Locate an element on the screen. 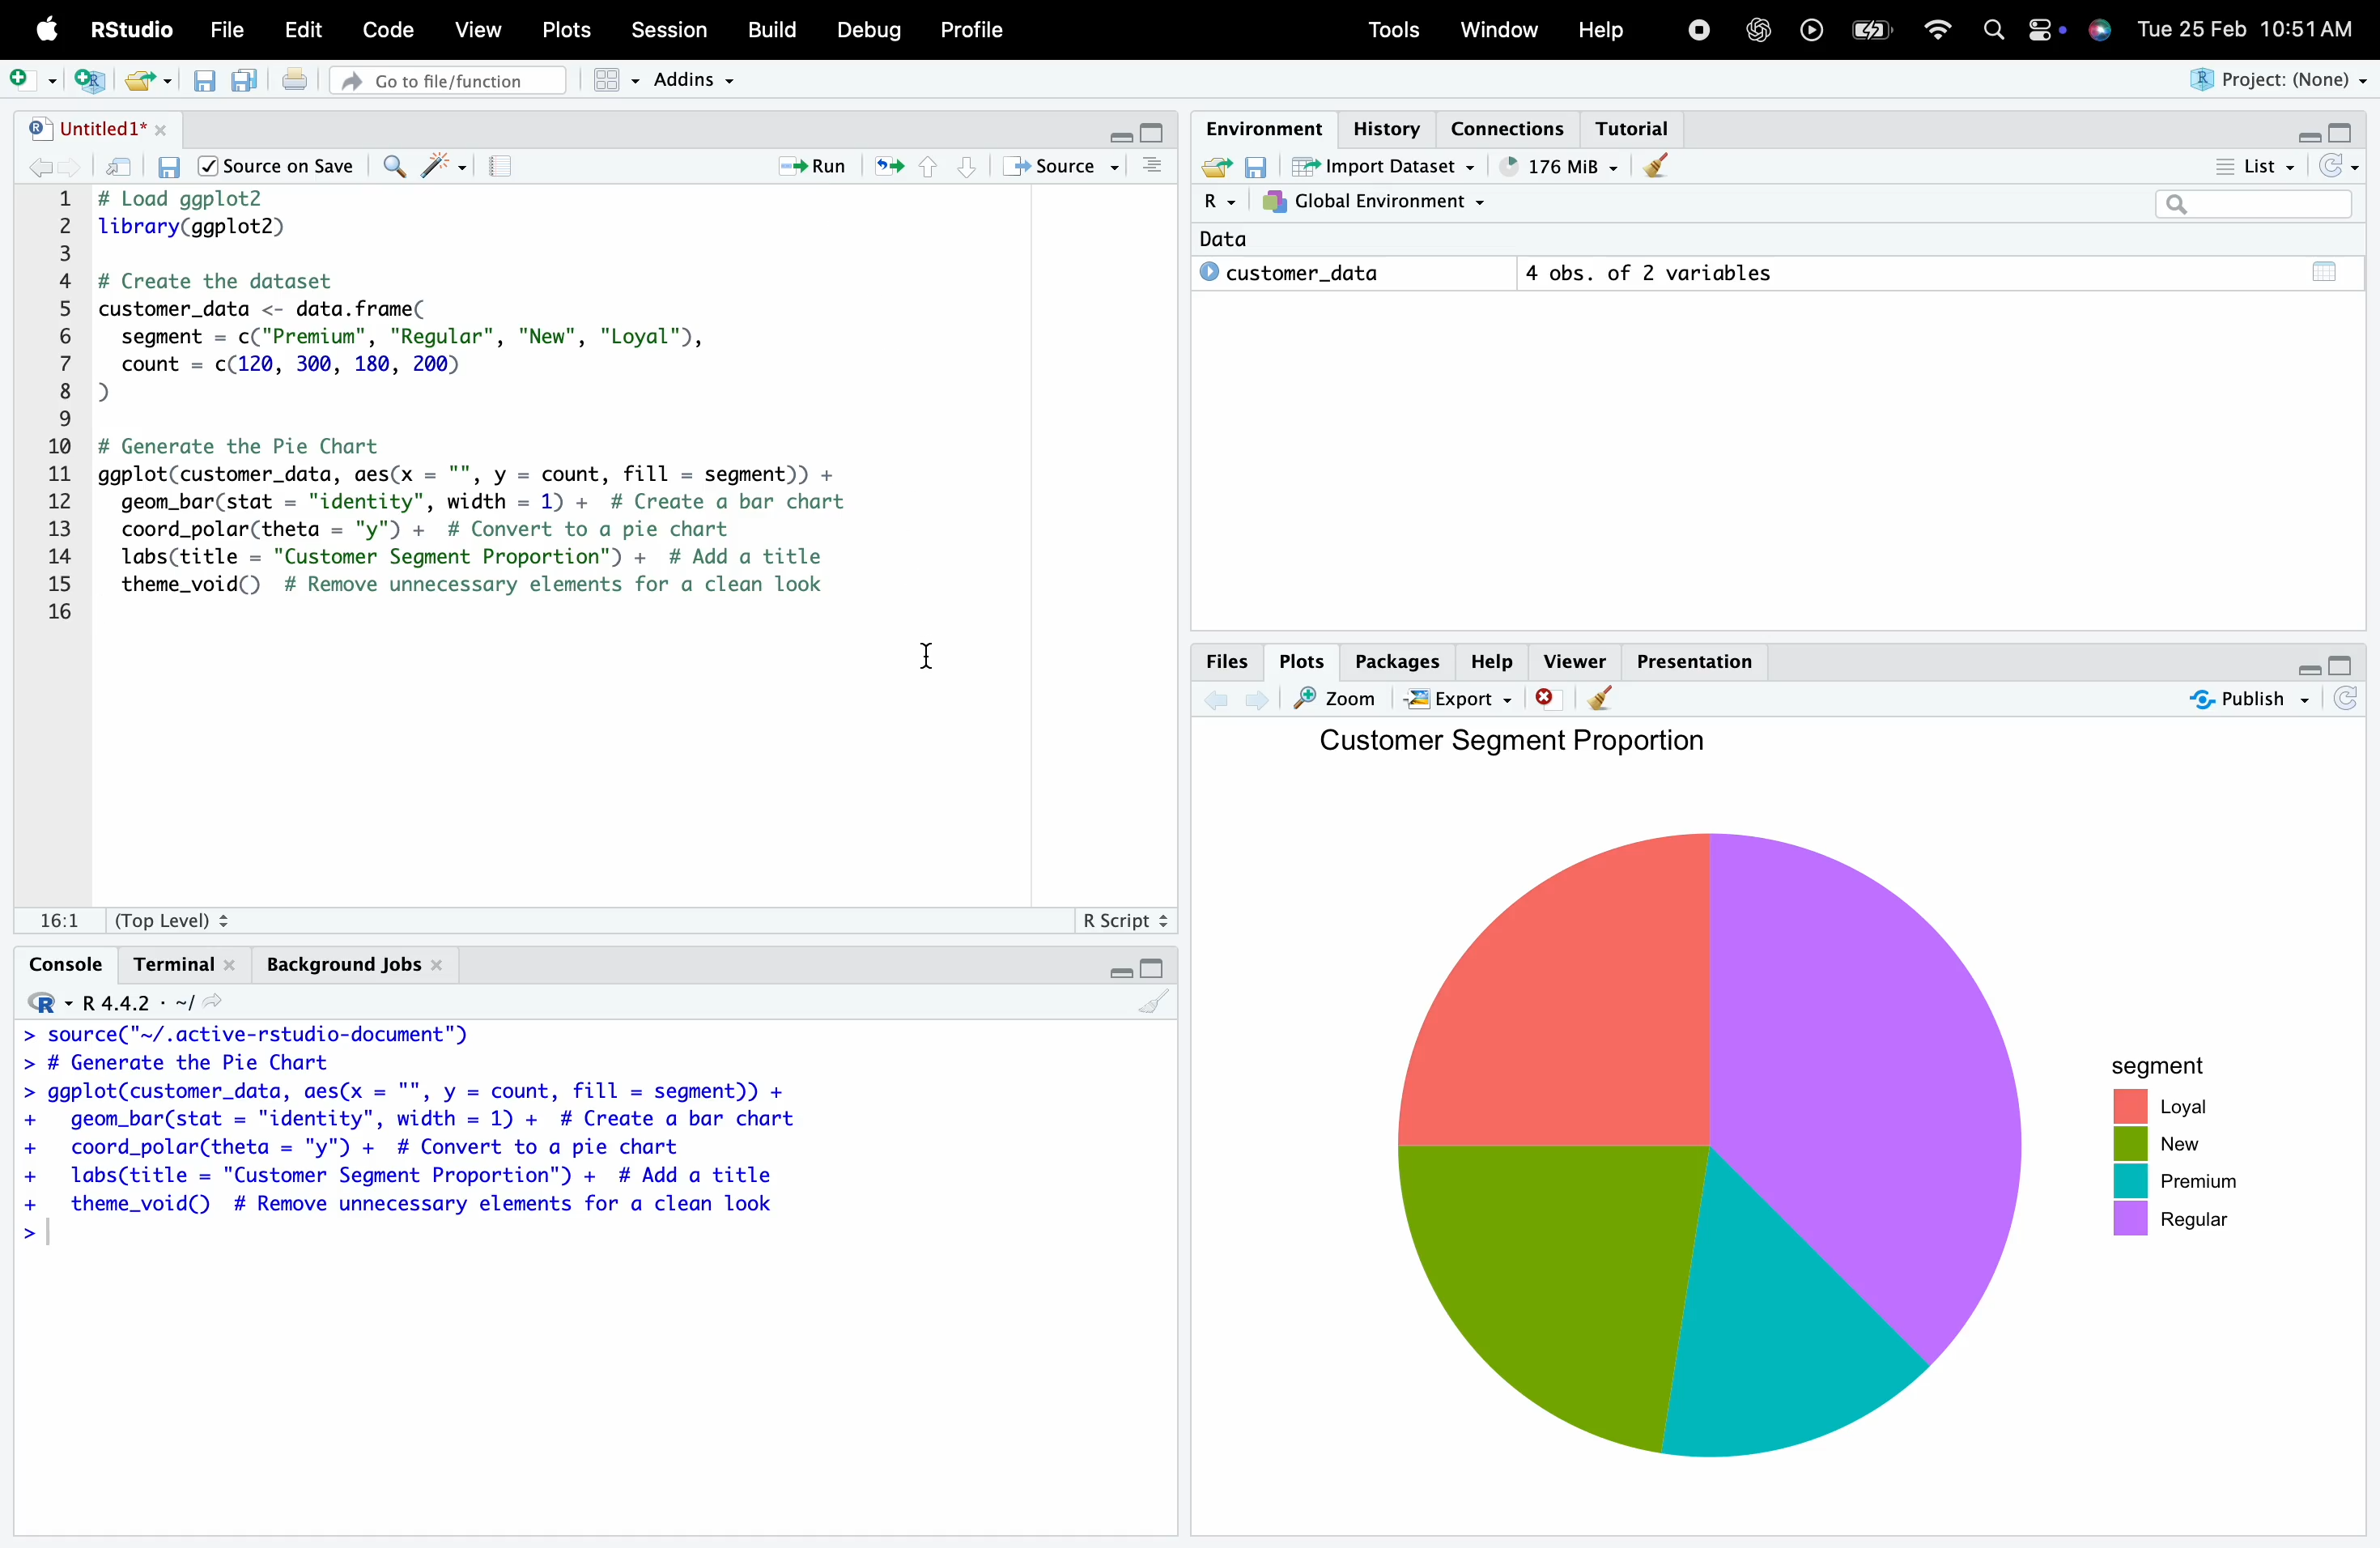 The image size is (2380, 1548). R.4.4.2  is located at coordinates (119, 996).